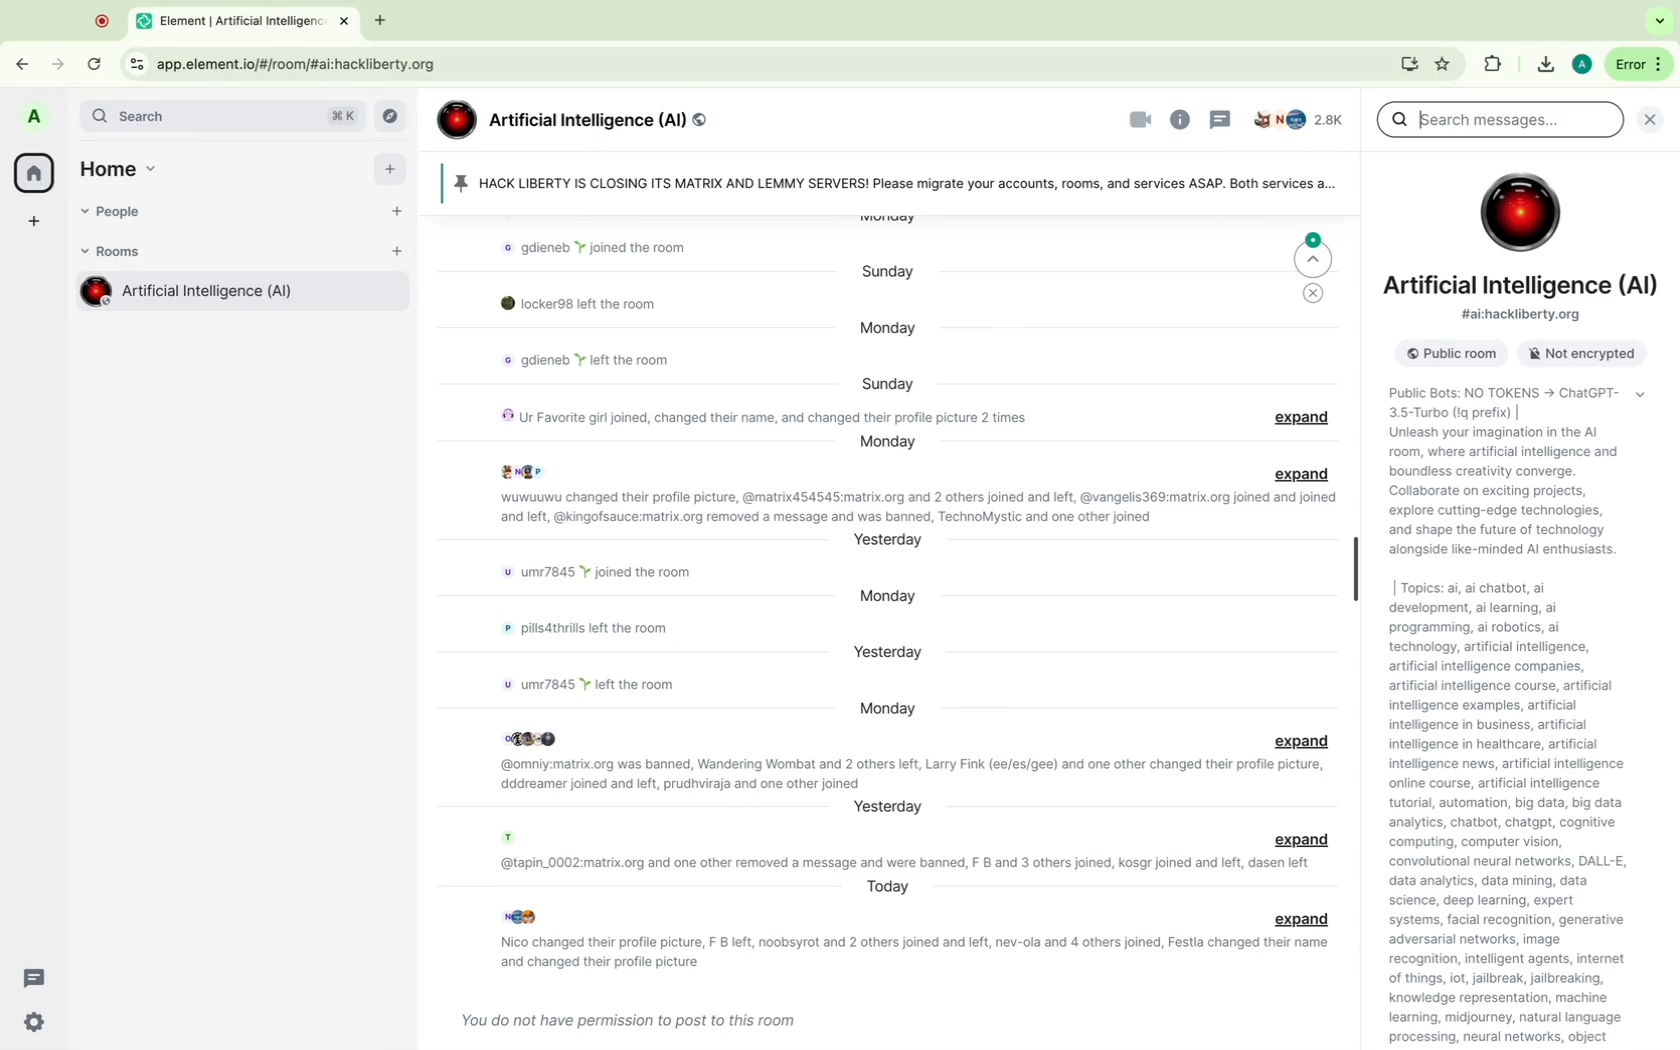  What do you see at coordinates (1220, 119) in the screenshot?
I see `threads` at bounding box center [1220, 119].